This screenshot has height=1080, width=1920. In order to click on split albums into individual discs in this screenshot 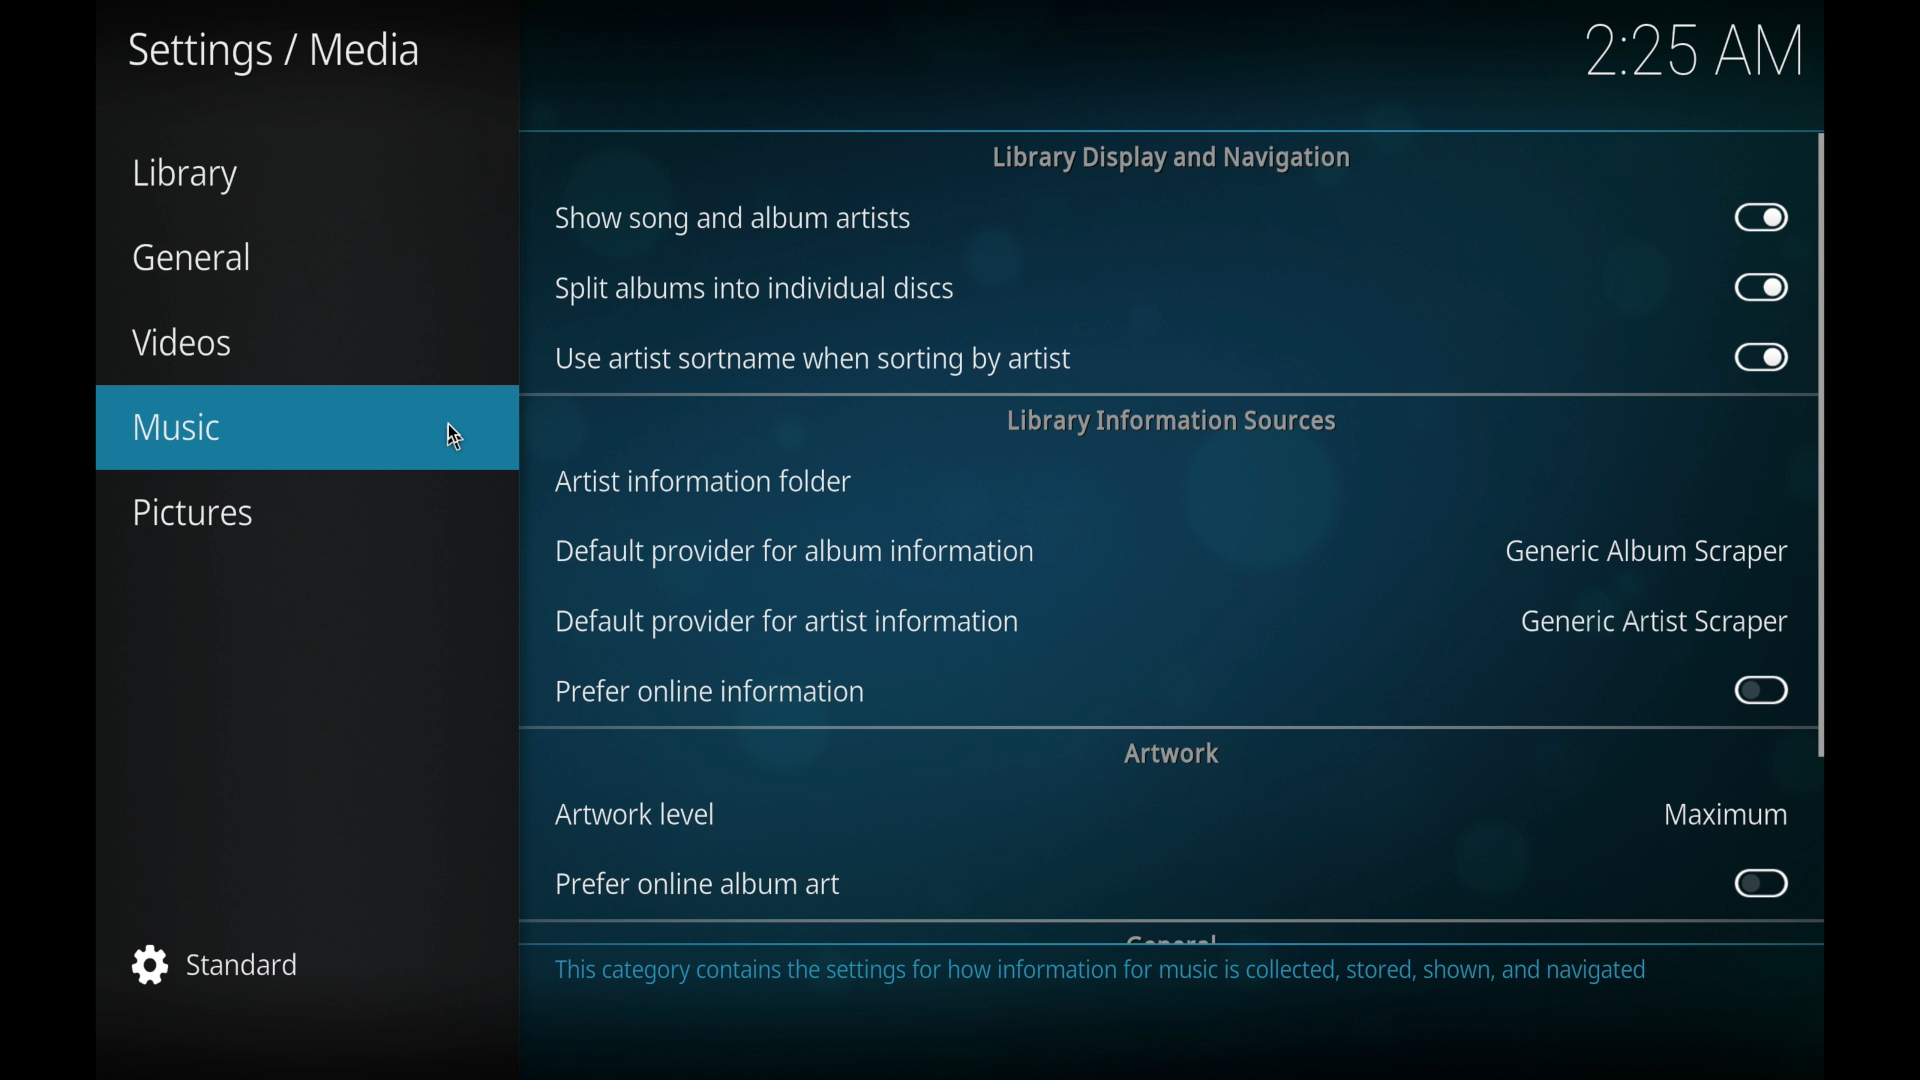, I will do `click(754, 289)`.